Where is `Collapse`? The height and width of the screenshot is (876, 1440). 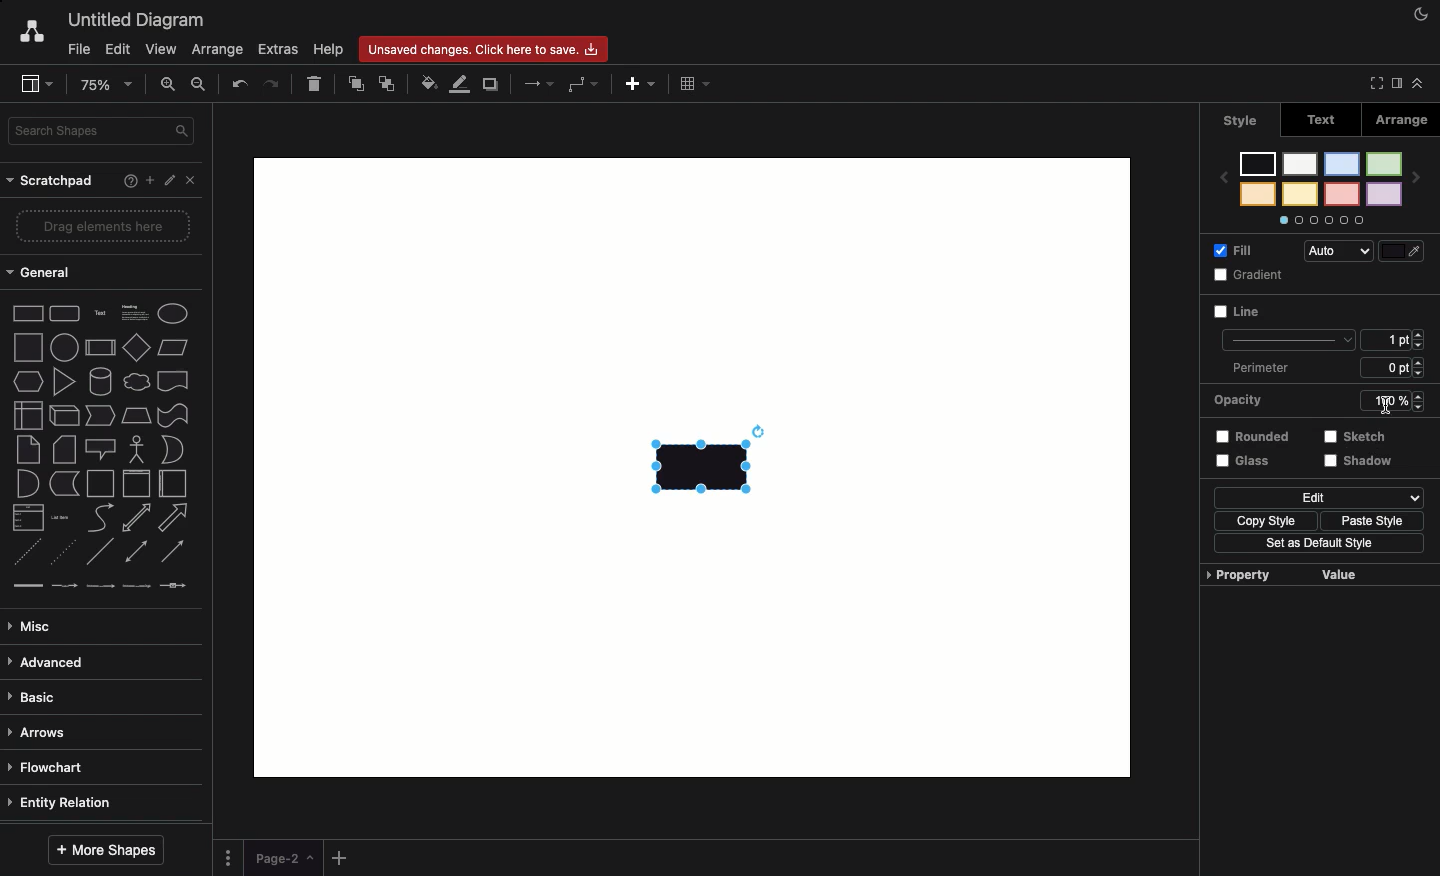 Collapse is located at coordinates (1417, 84).